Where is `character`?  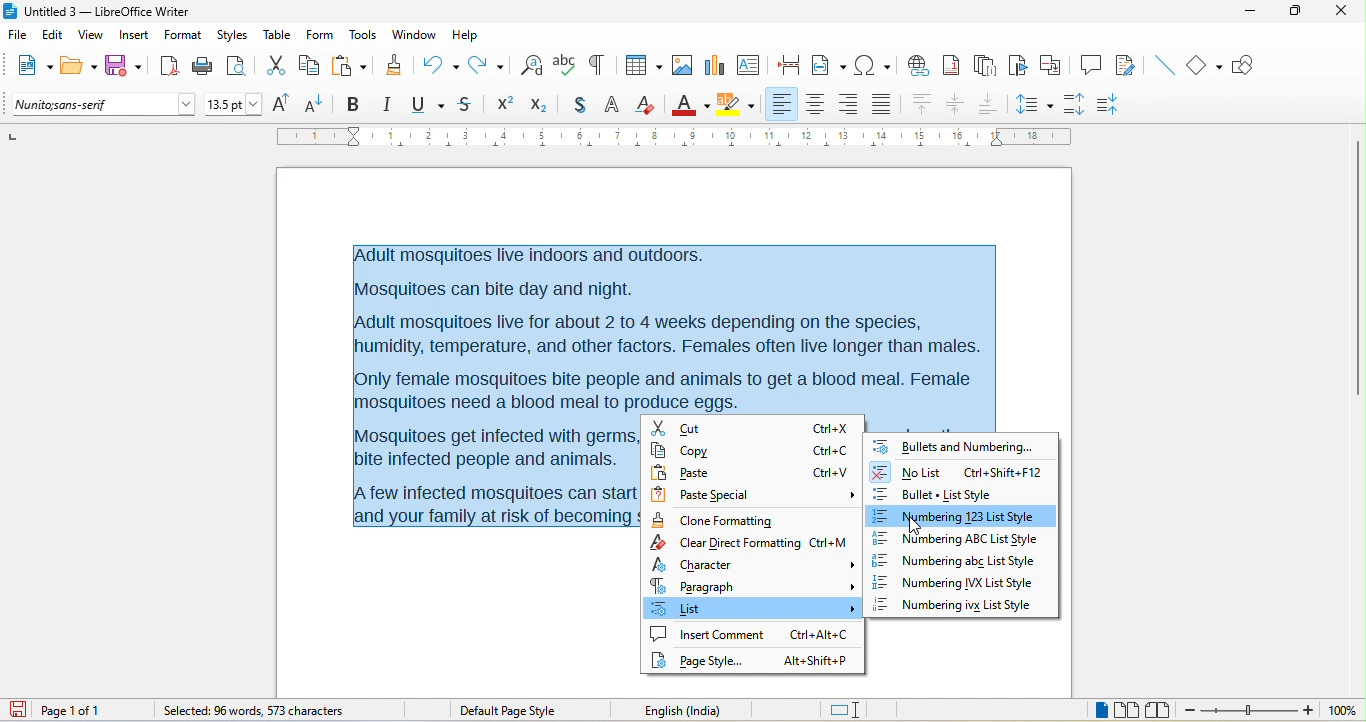
character is located at coordinates (757, 565).